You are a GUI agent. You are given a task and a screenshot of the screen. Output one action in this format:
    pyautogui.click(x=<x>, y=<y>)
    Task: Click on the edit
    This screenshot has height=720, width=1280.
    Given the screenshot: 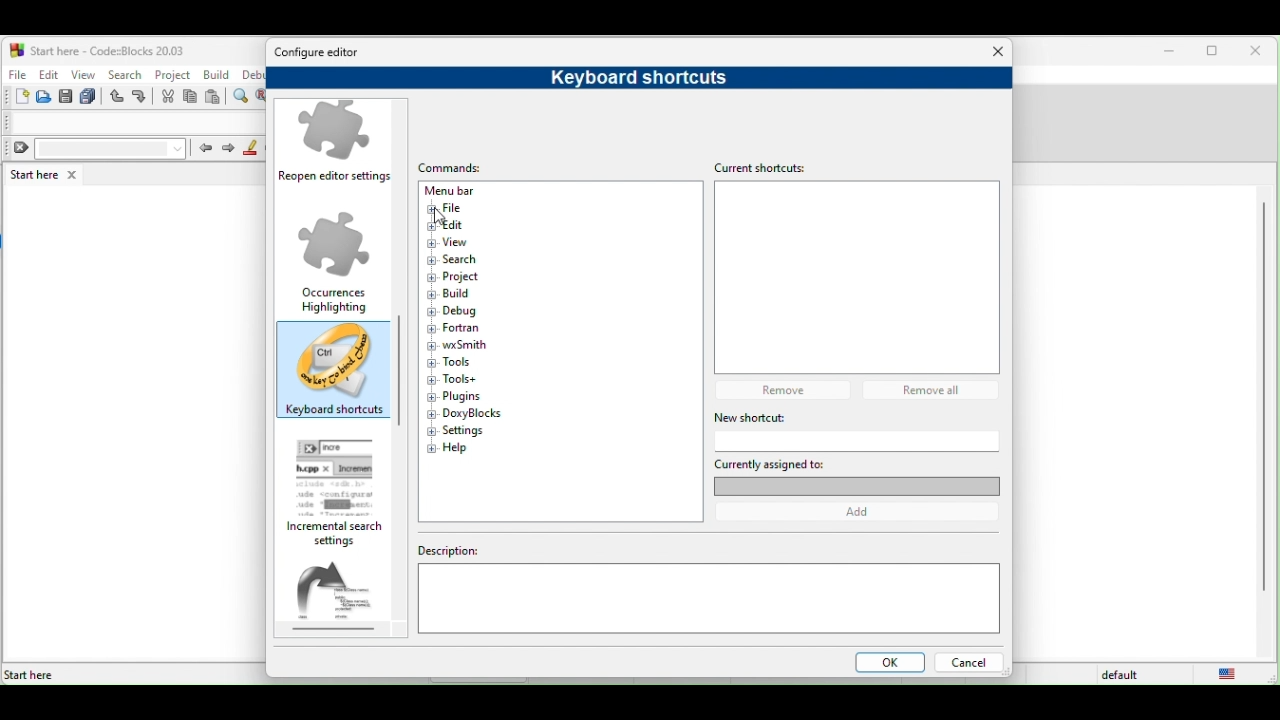 What is the action you would take?
    pyautogui.click(x=48, y=74)
    